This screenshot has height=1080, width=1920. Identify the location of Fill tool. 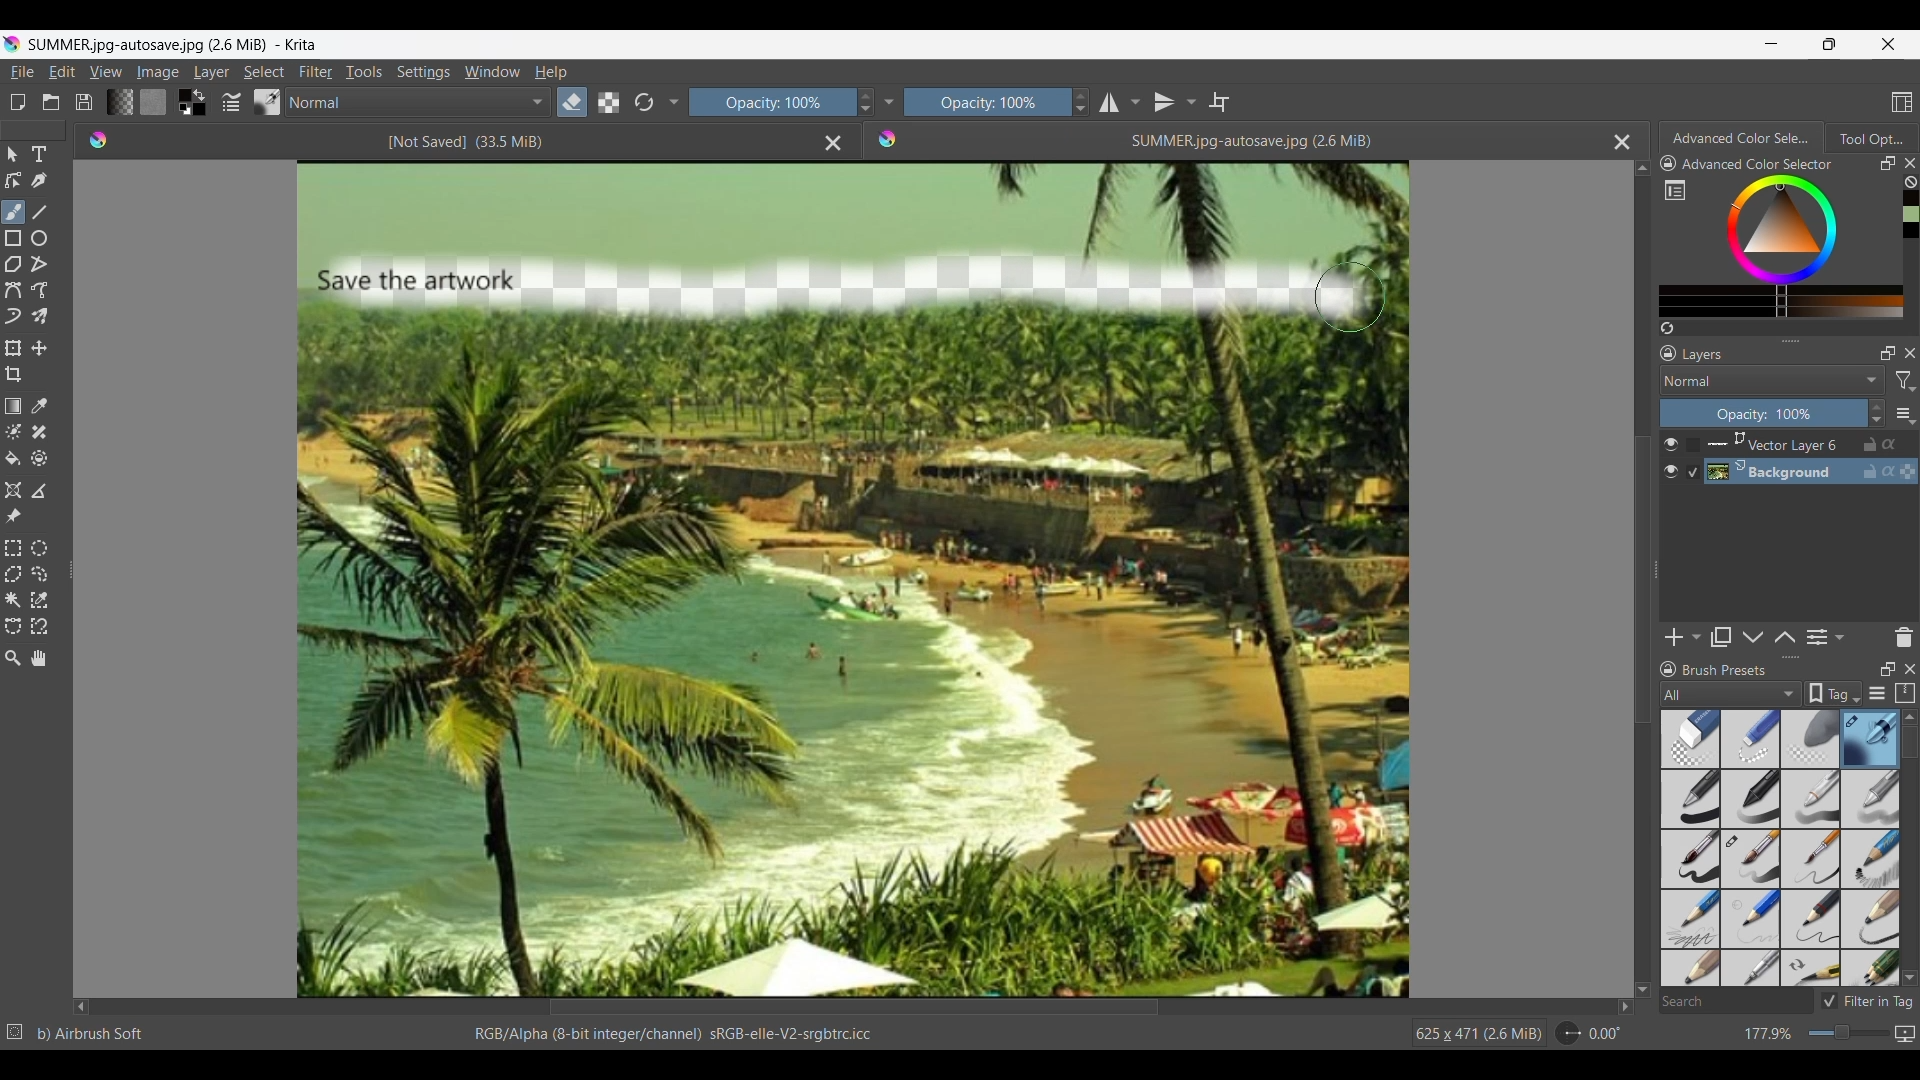
(14, 459).